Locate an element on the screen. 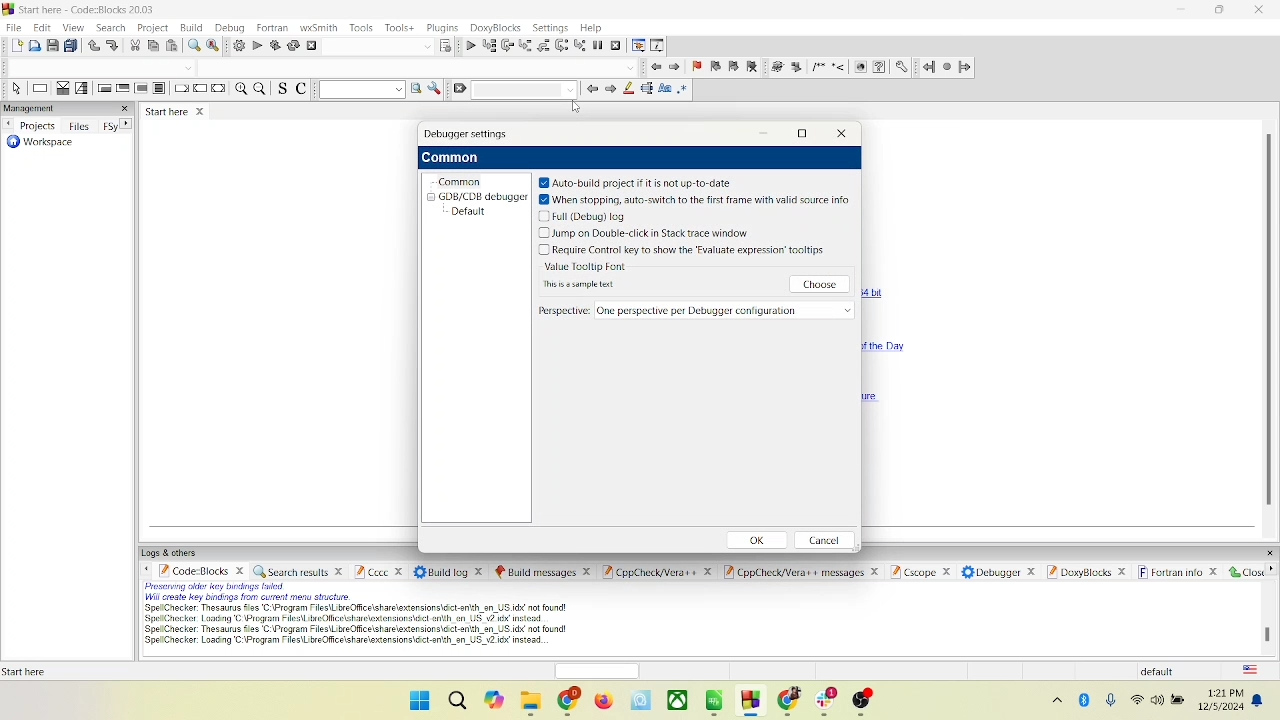 The height and width of the screenshot is (720, 1280). date and time is located at coordinates (1221, 699).